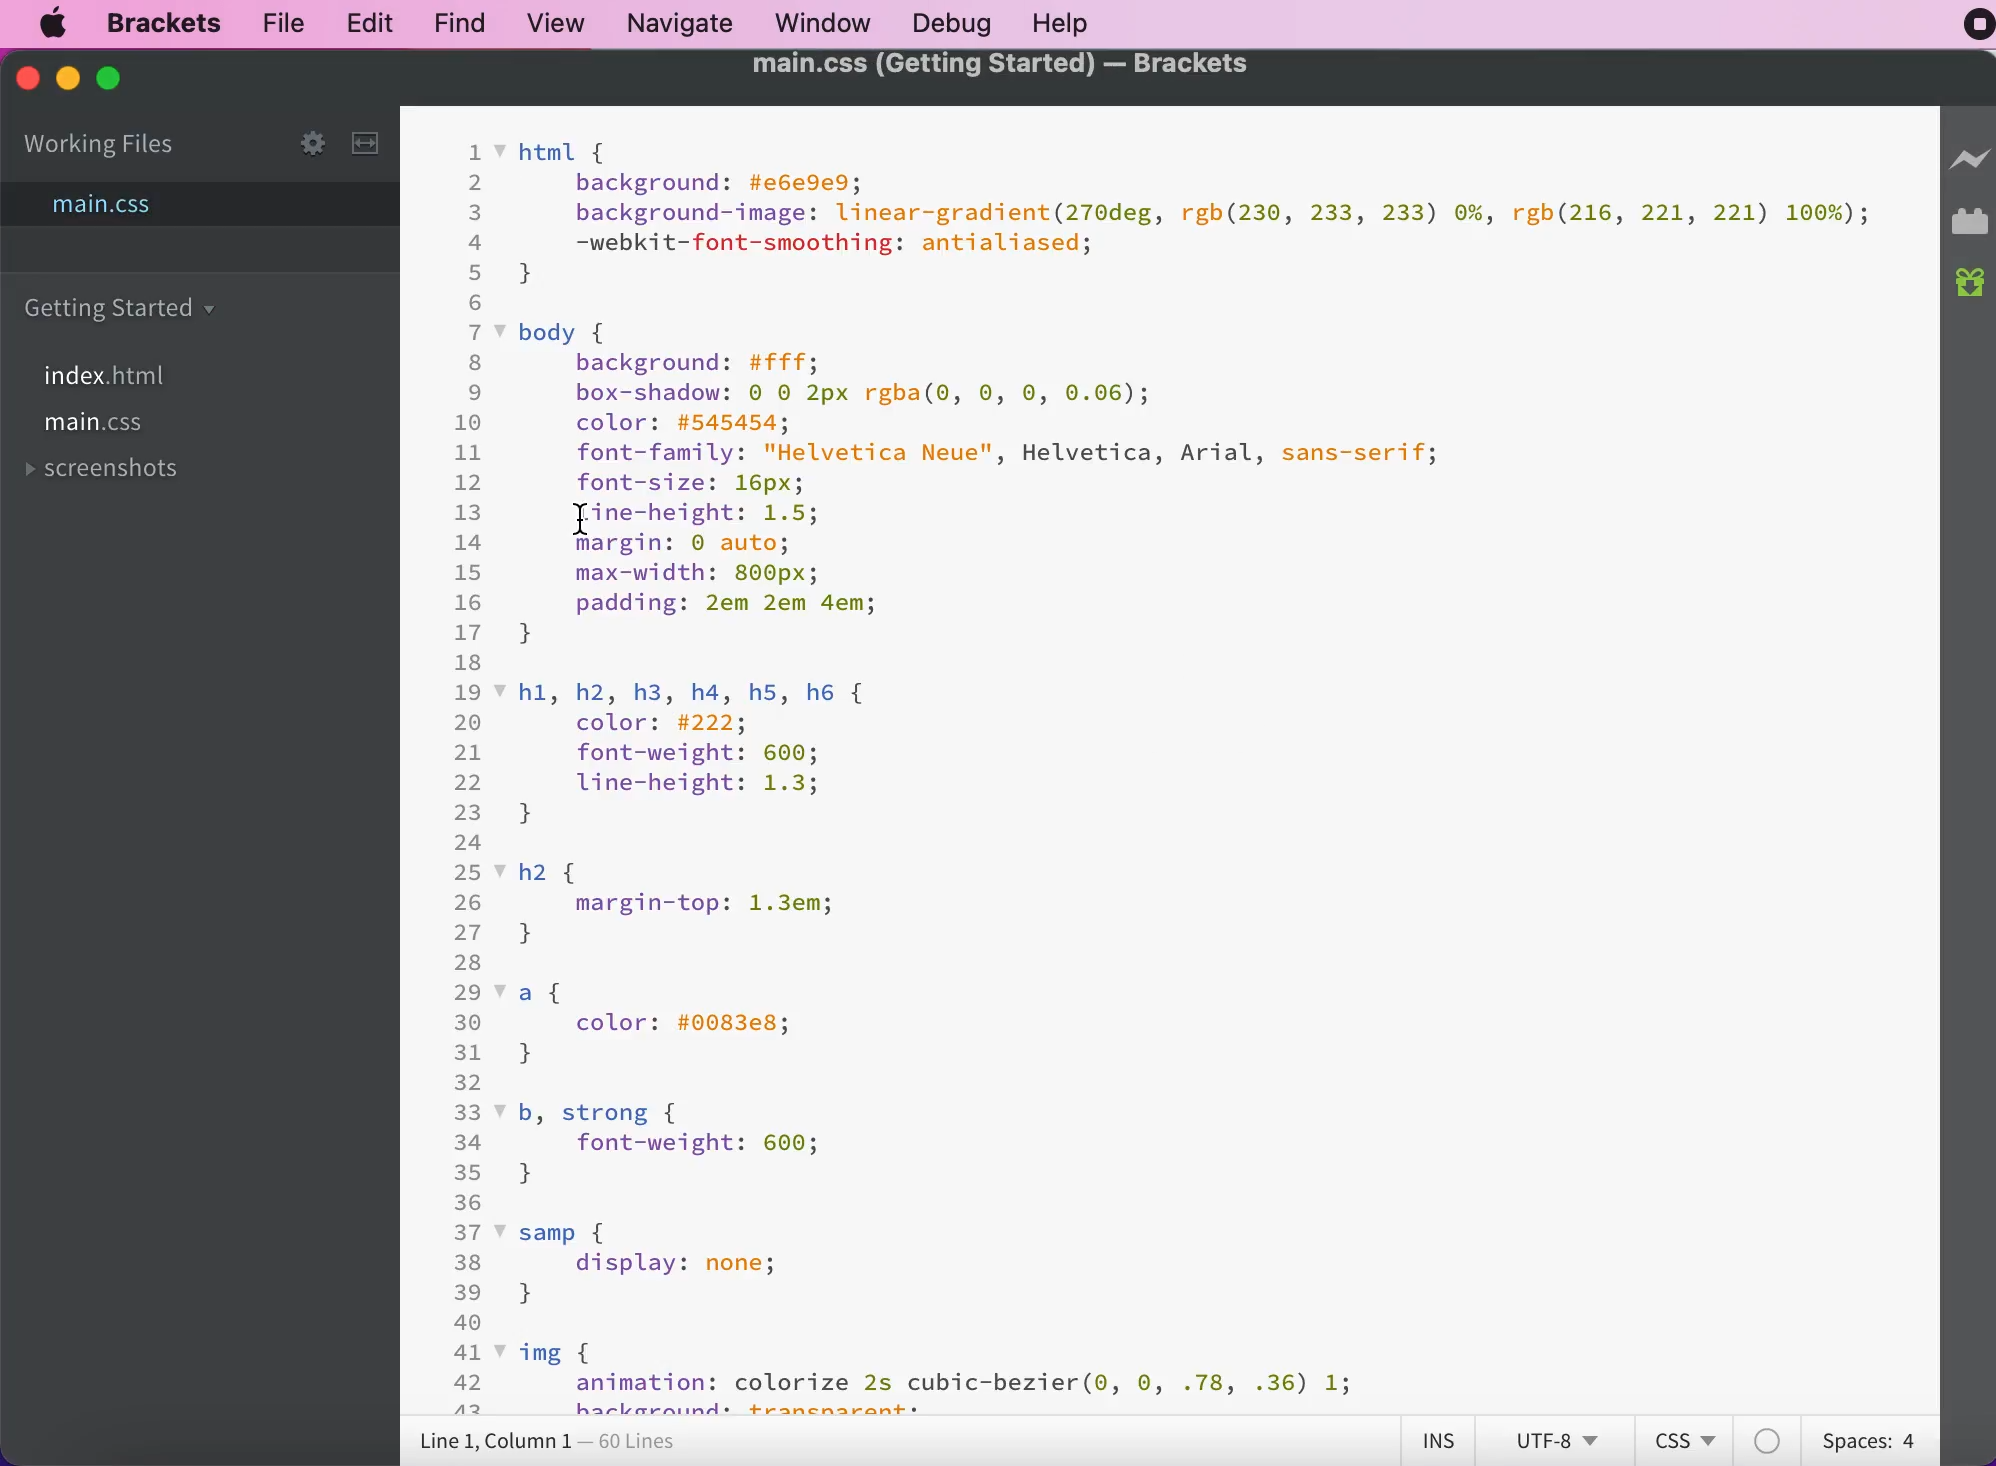  What do you see at coordinates (1682, 1442) in the screenshot?
I see `css` at bounding box center [1682, 1442].